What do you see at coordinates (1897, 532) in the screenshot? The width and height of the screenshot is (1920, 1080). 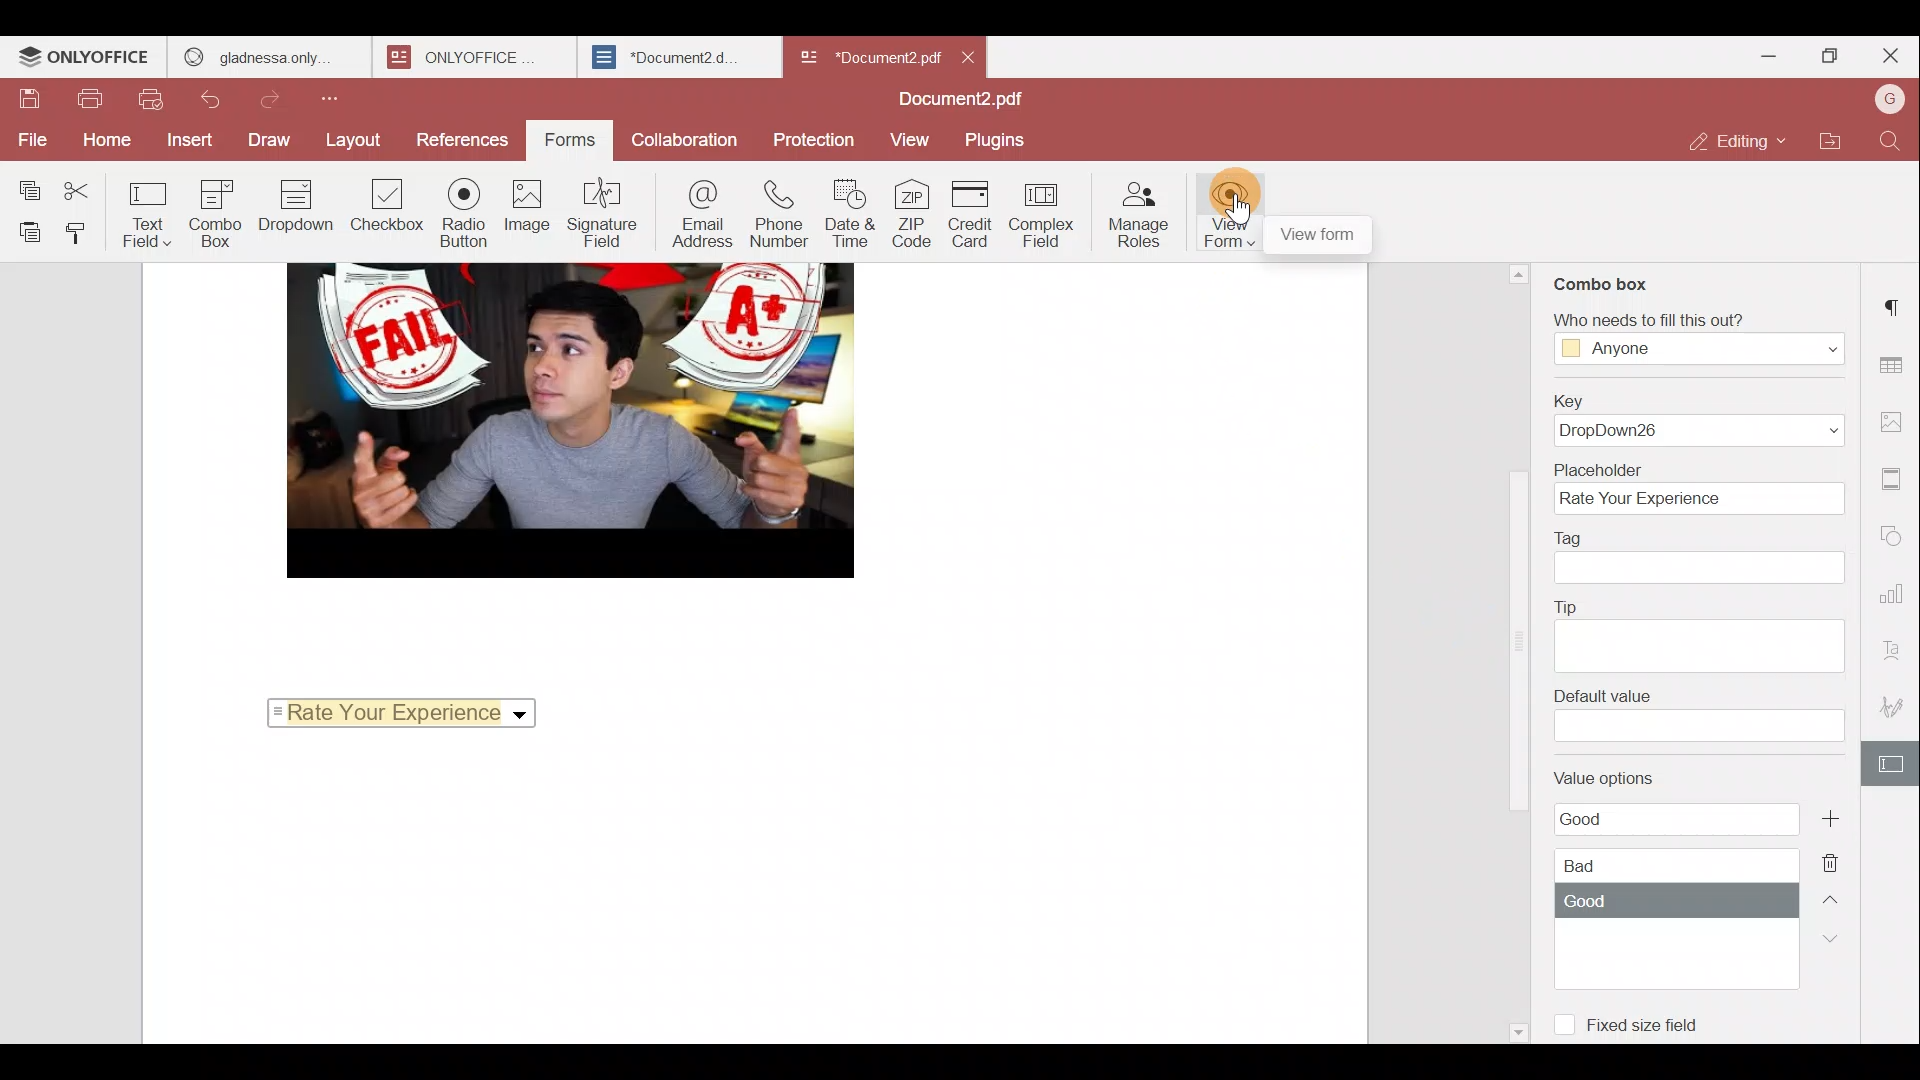 I see `Shapes settings` at bounding box center [1897, 532].